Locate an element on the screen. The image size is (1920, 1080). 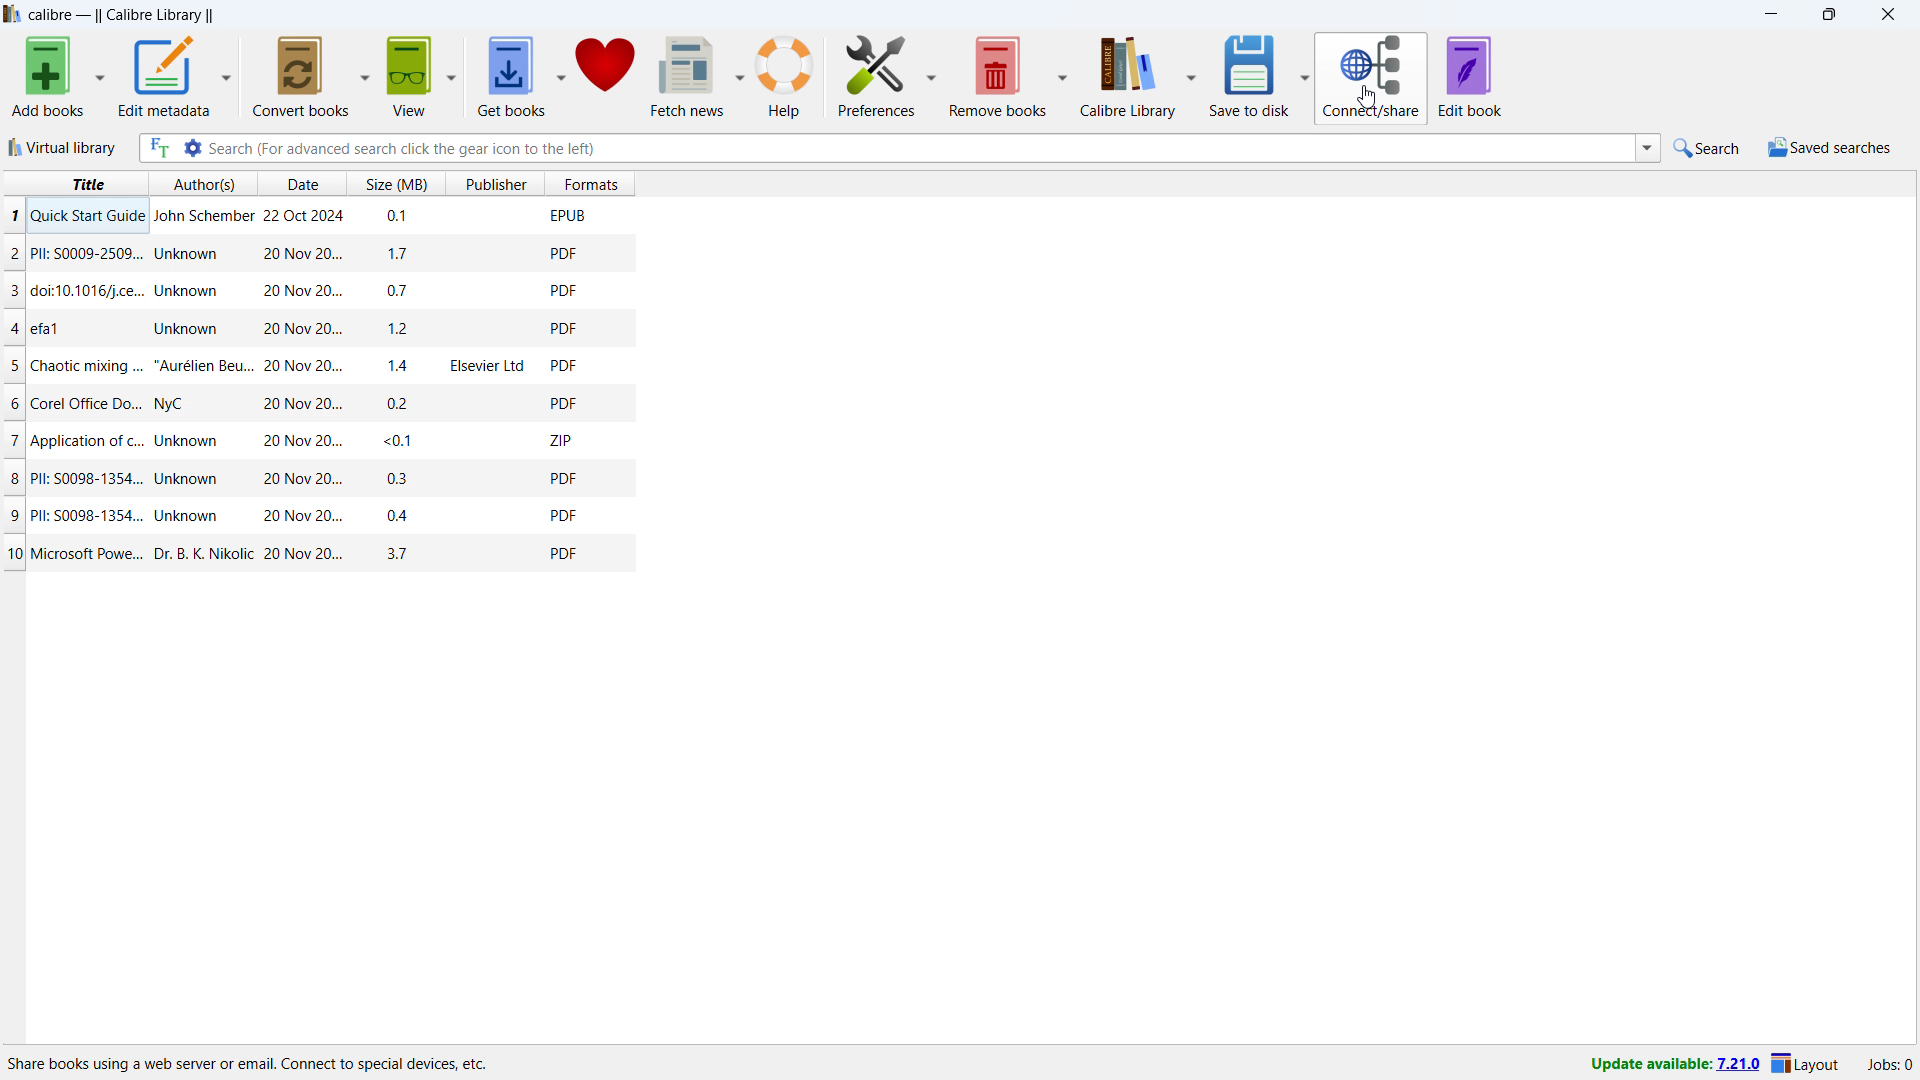
quick search is located at coordinates (1707, 148).